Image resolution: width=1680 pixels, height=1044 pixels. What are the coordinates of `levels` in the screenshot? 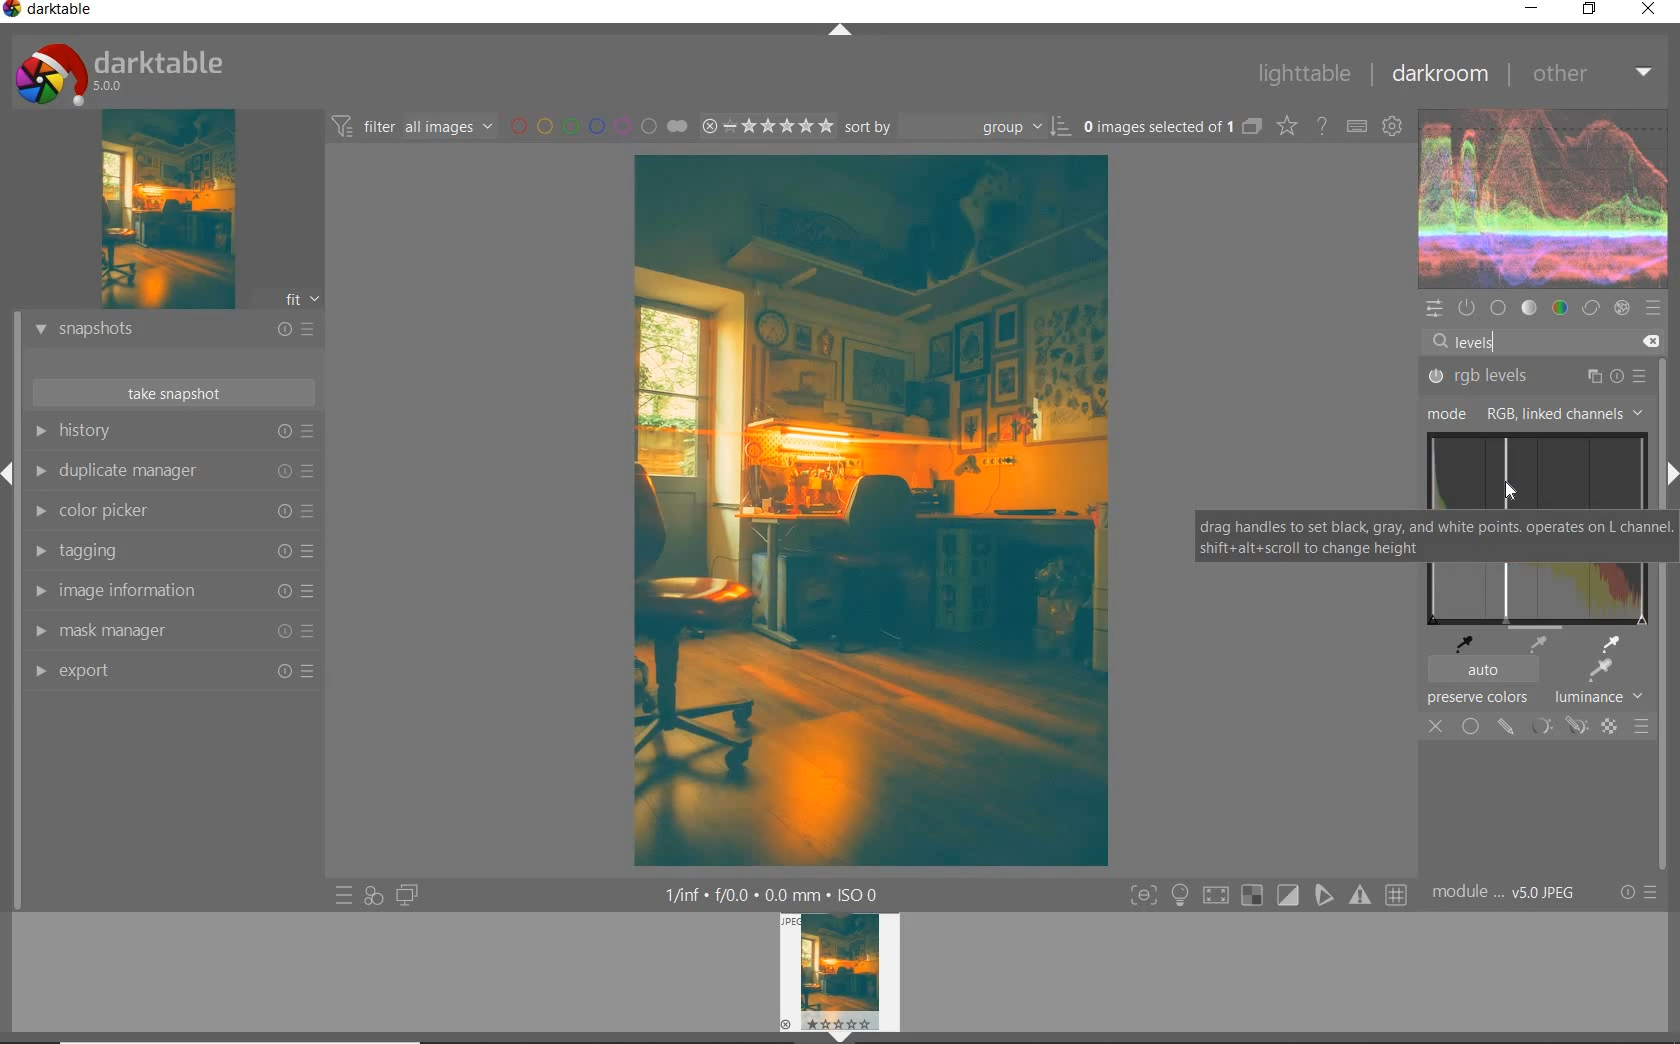 It's located at (1474, 341).